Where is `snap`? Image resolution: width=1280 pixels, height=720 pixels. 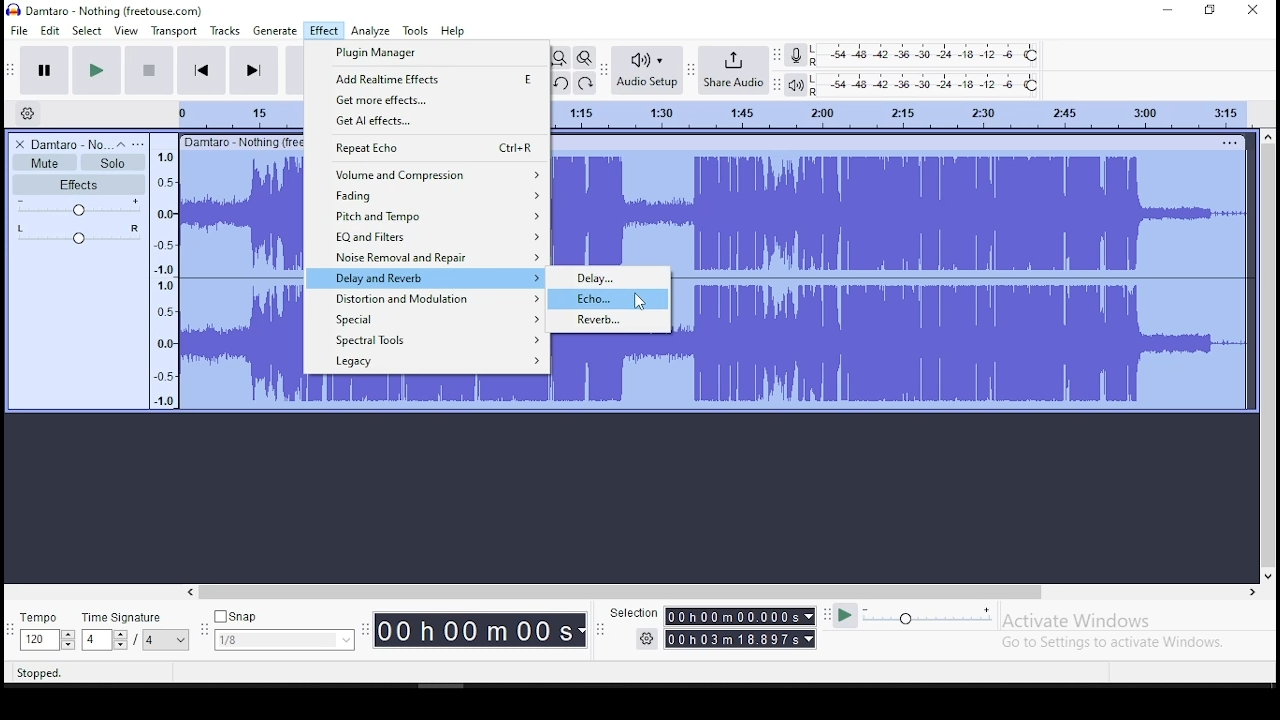 snap is located at coordinates (285, 615).